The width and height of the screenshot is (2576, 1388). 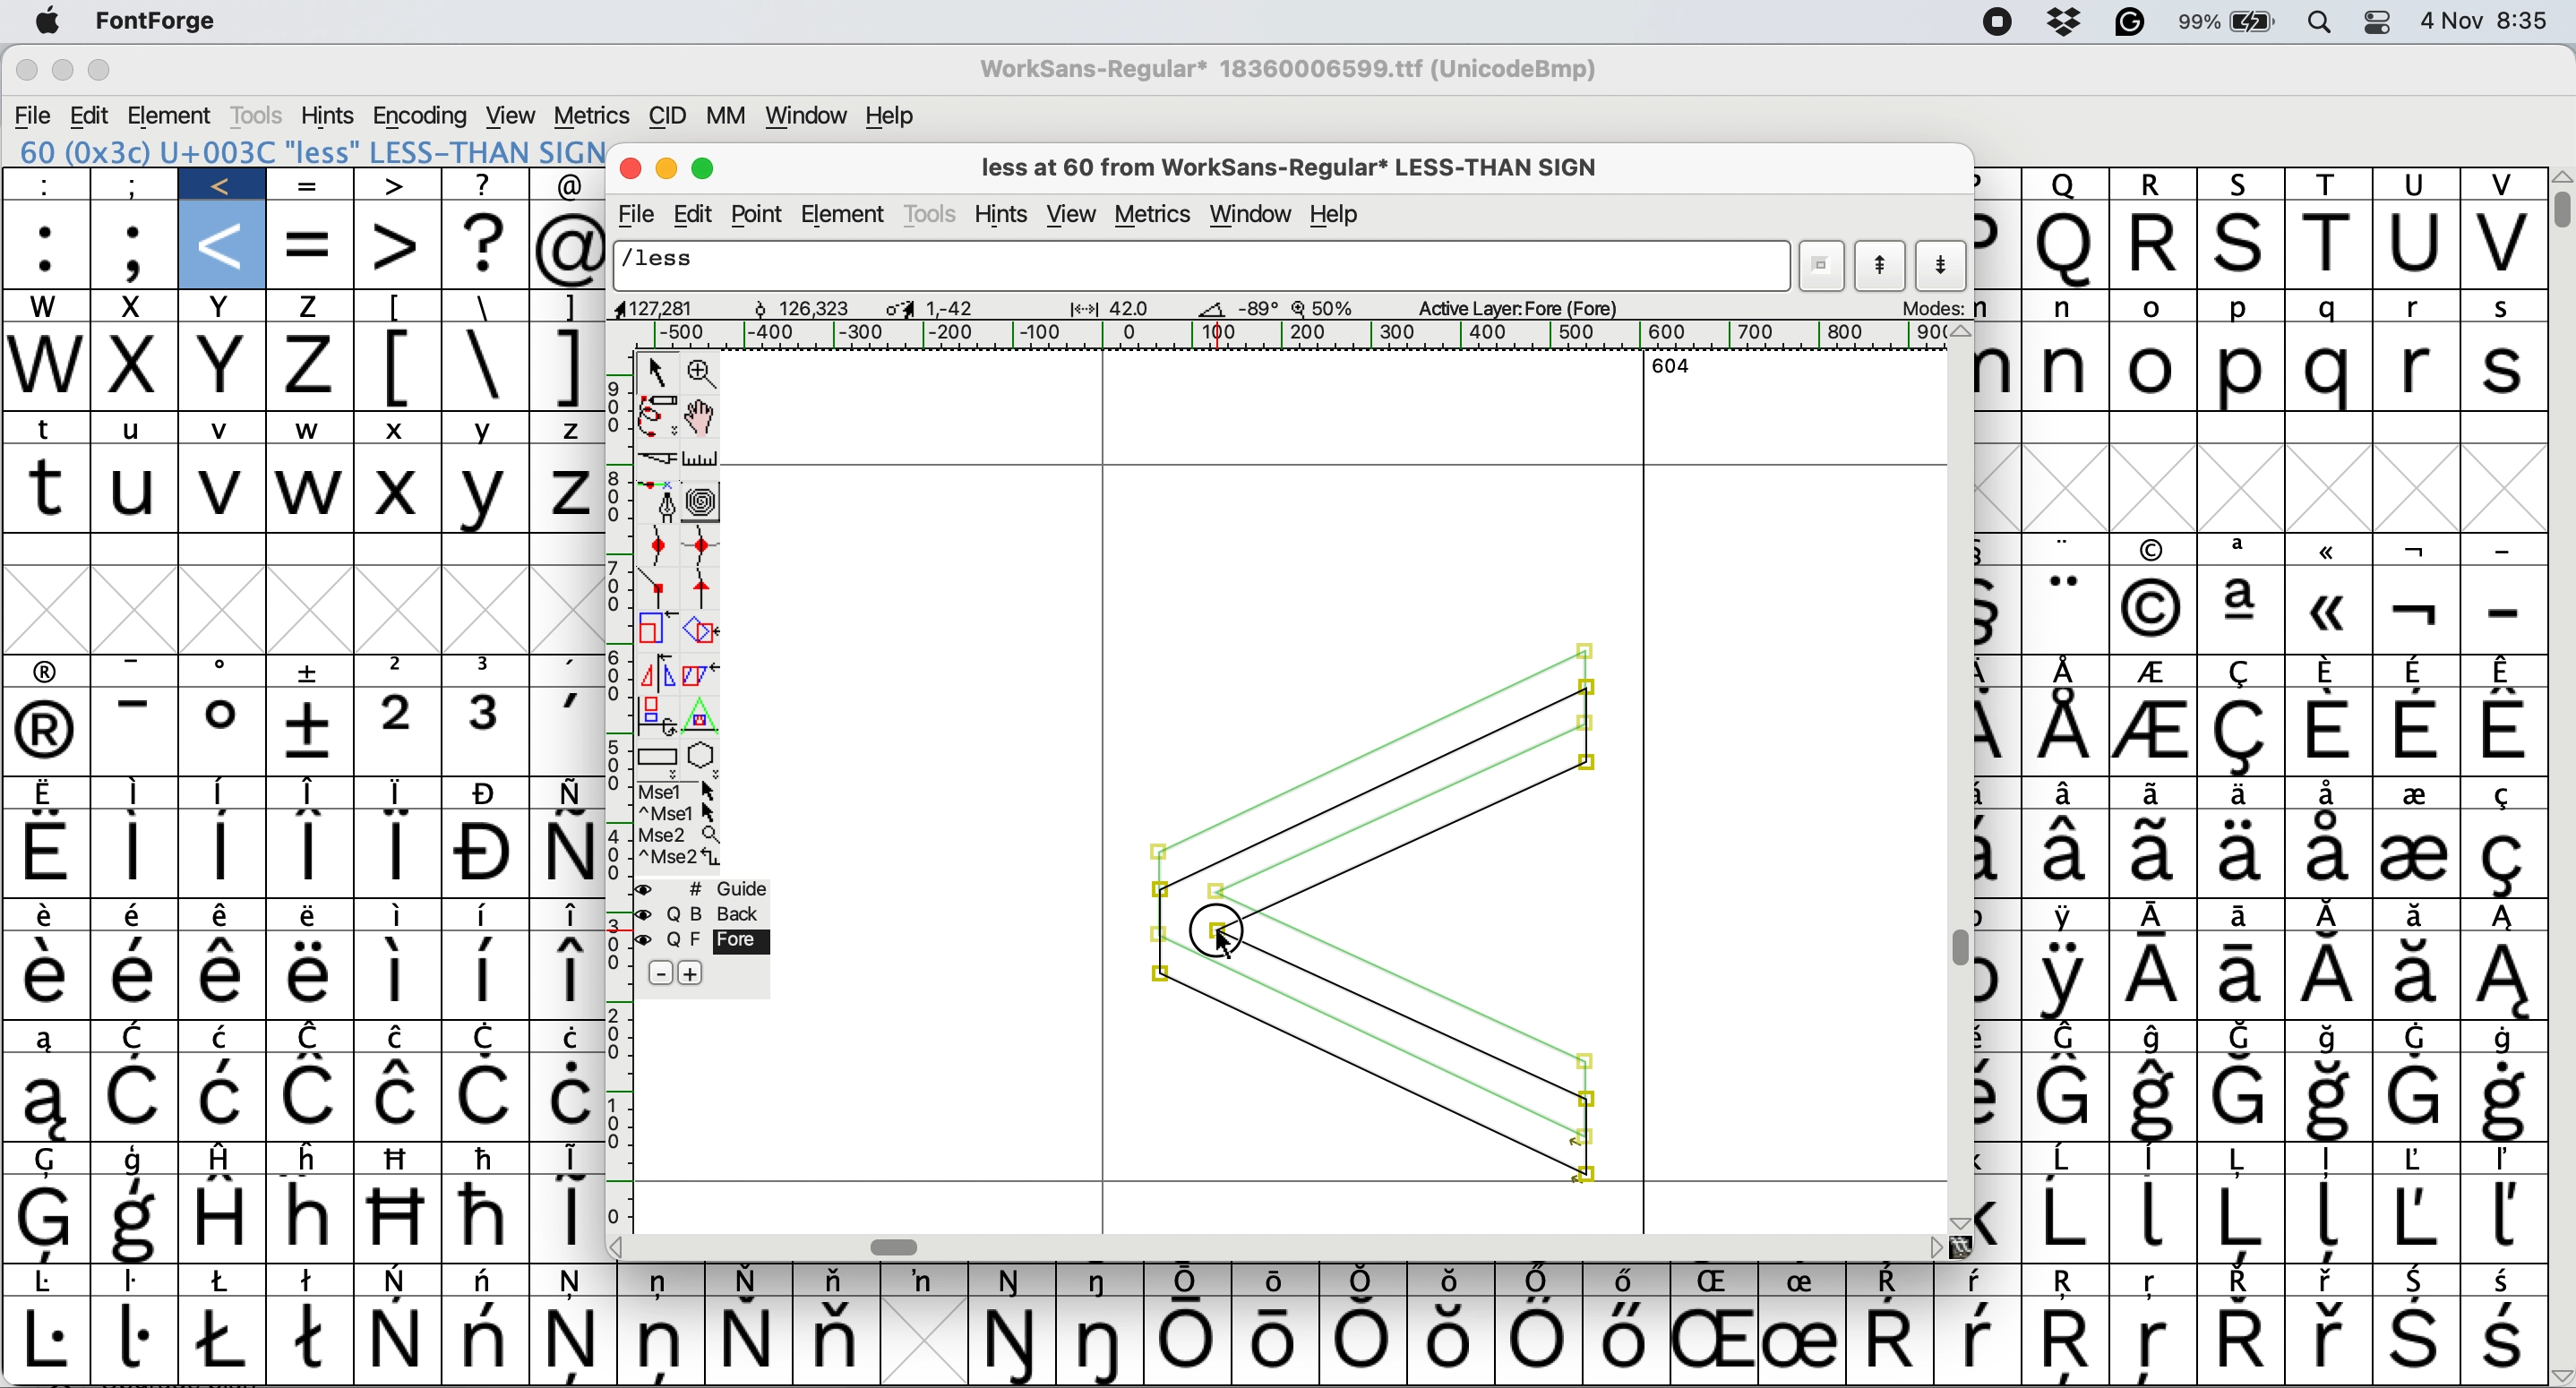 I want to click on Symbol, so click(x=1194, y=1341).